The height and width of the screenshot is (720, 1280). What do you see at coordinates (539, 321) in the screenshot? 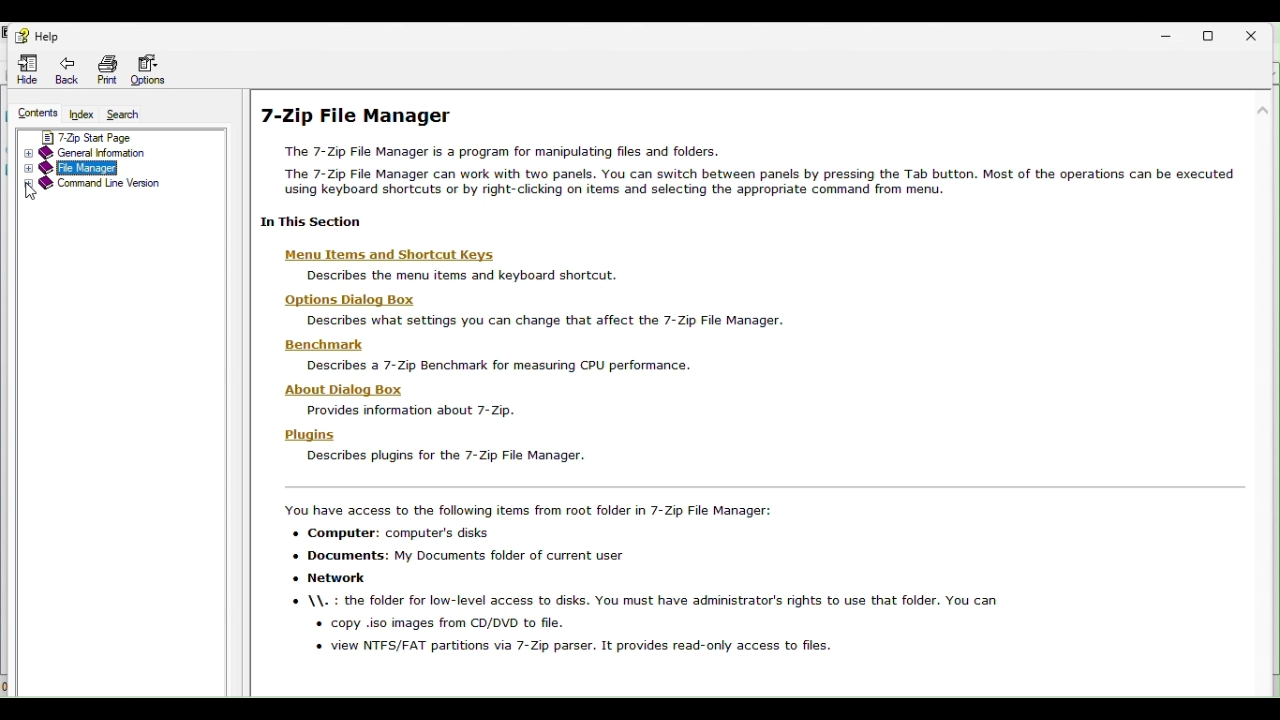
I see `Describes what settings you can change that affect the 7-Zip File Manager.` at bounding box center [539, 321].